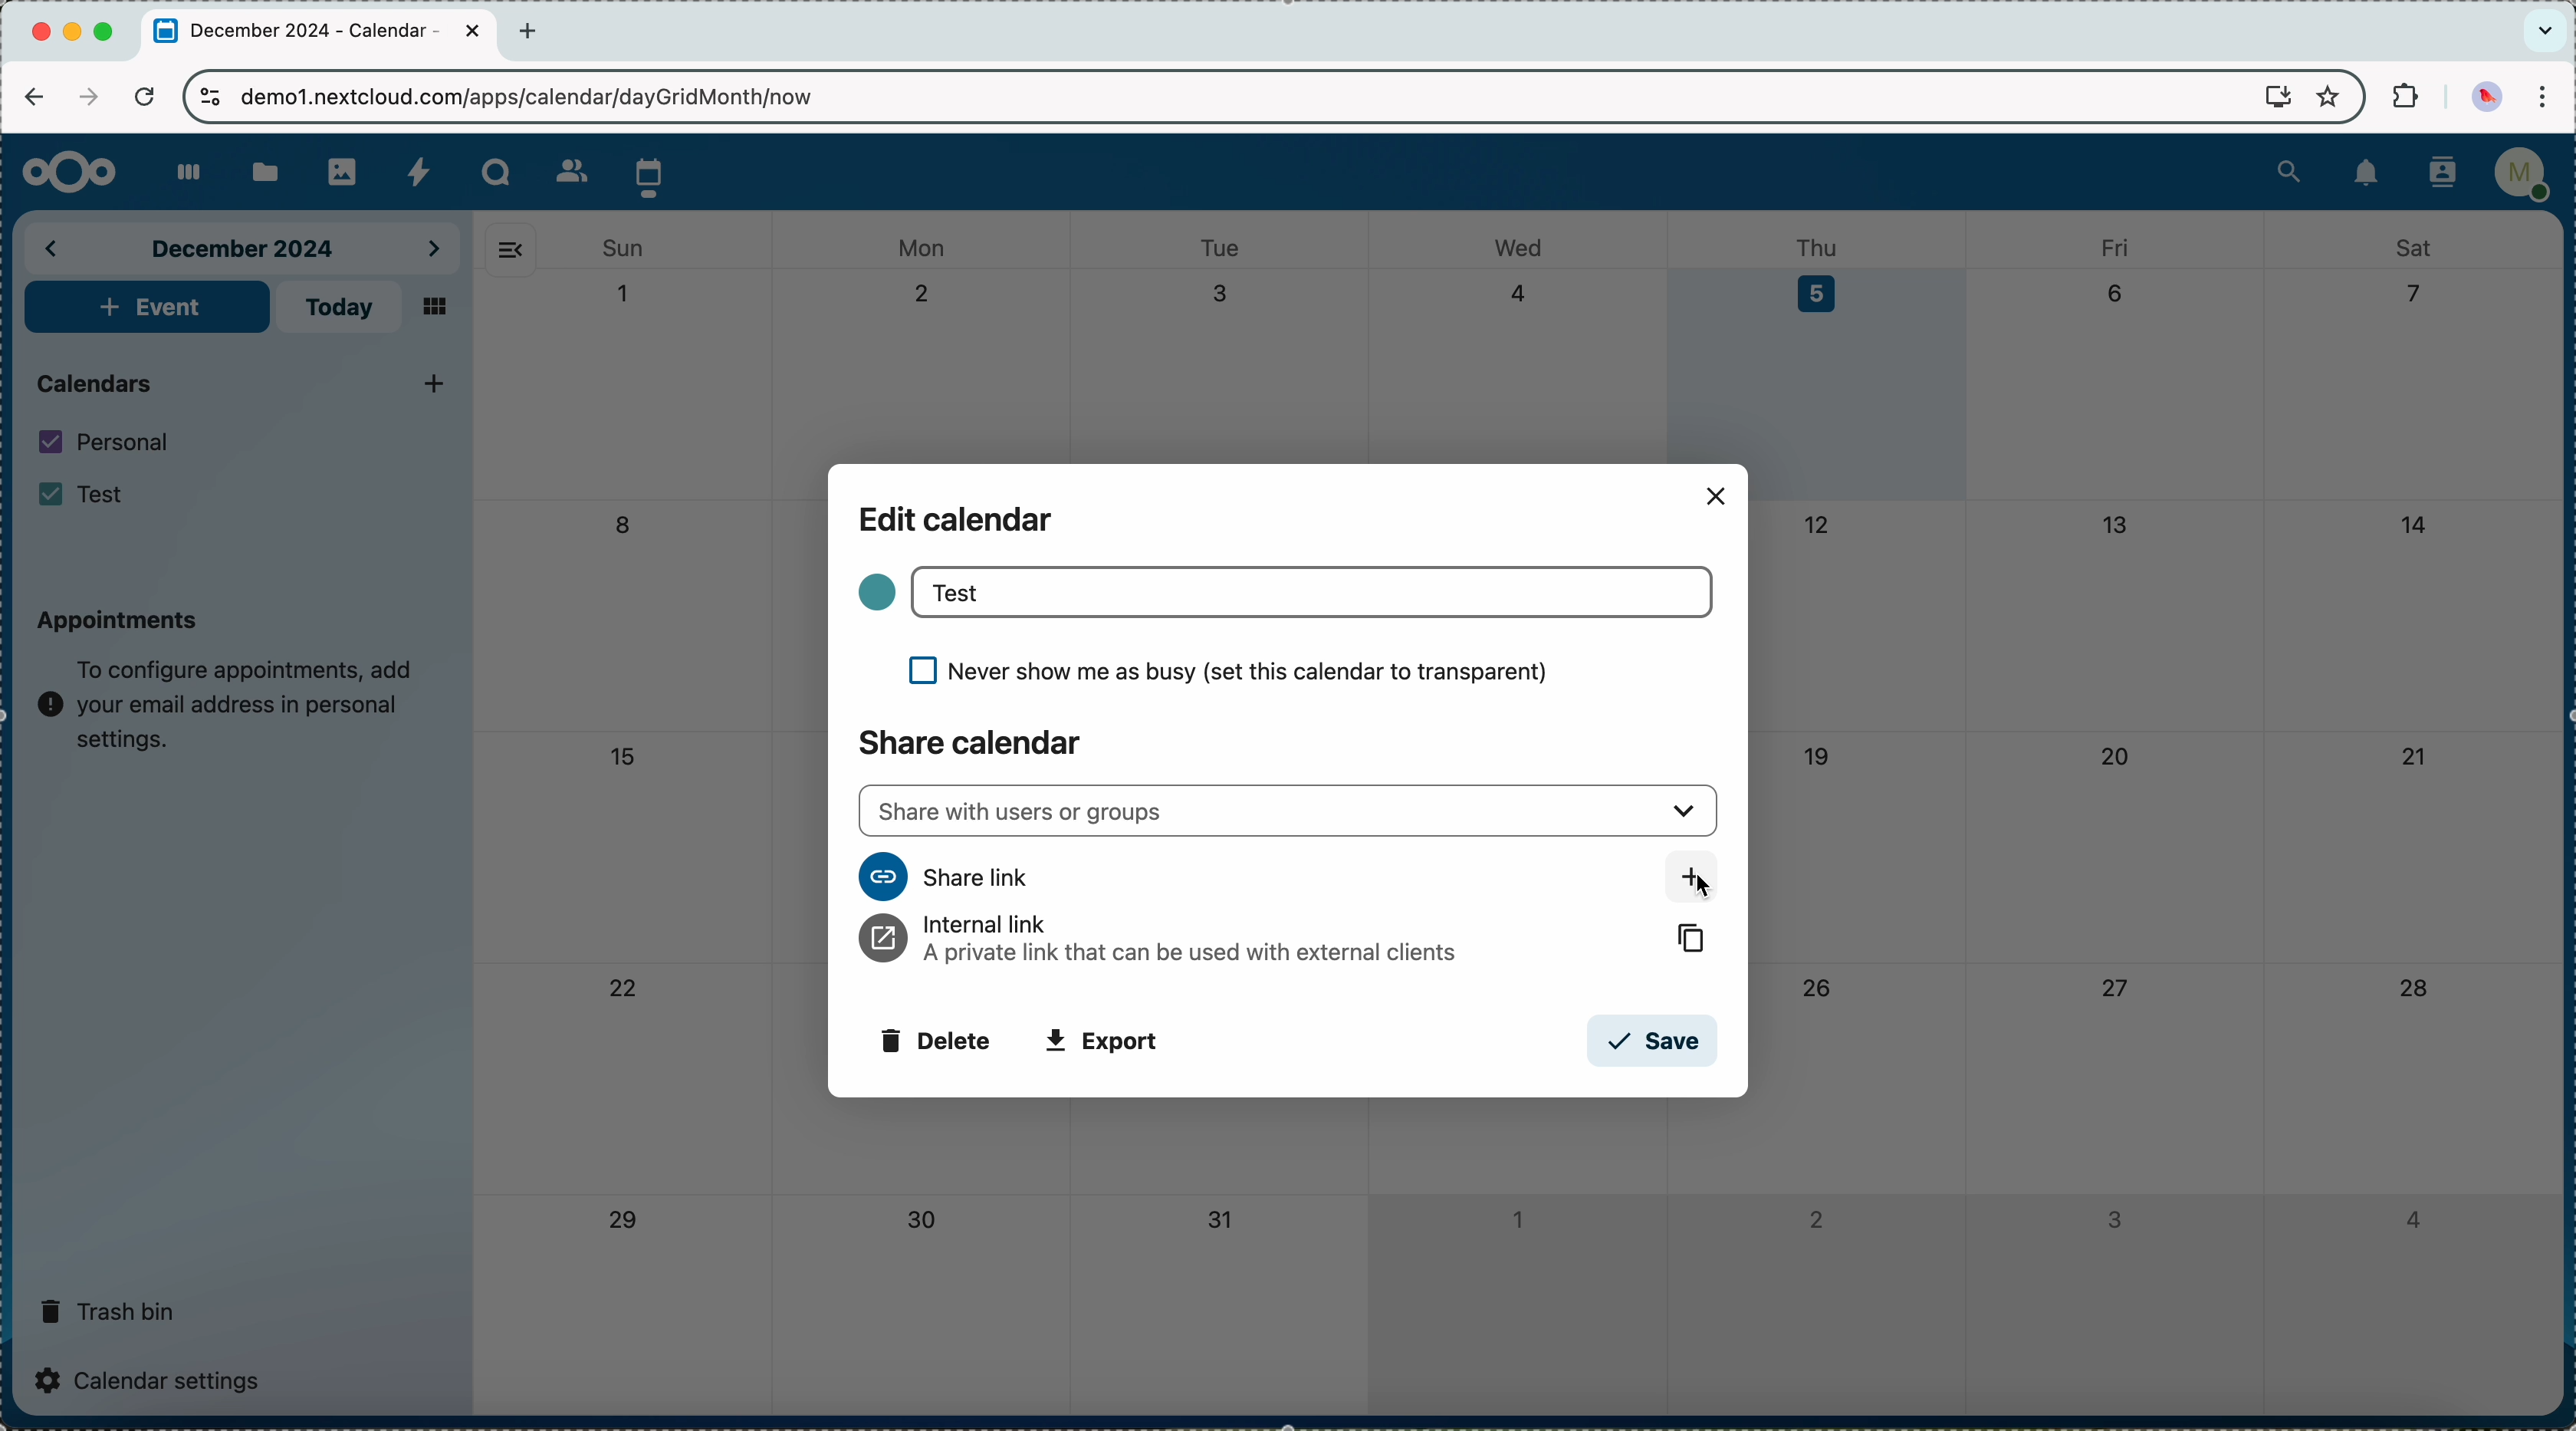  I want to click on minimize, so click(76, 34).